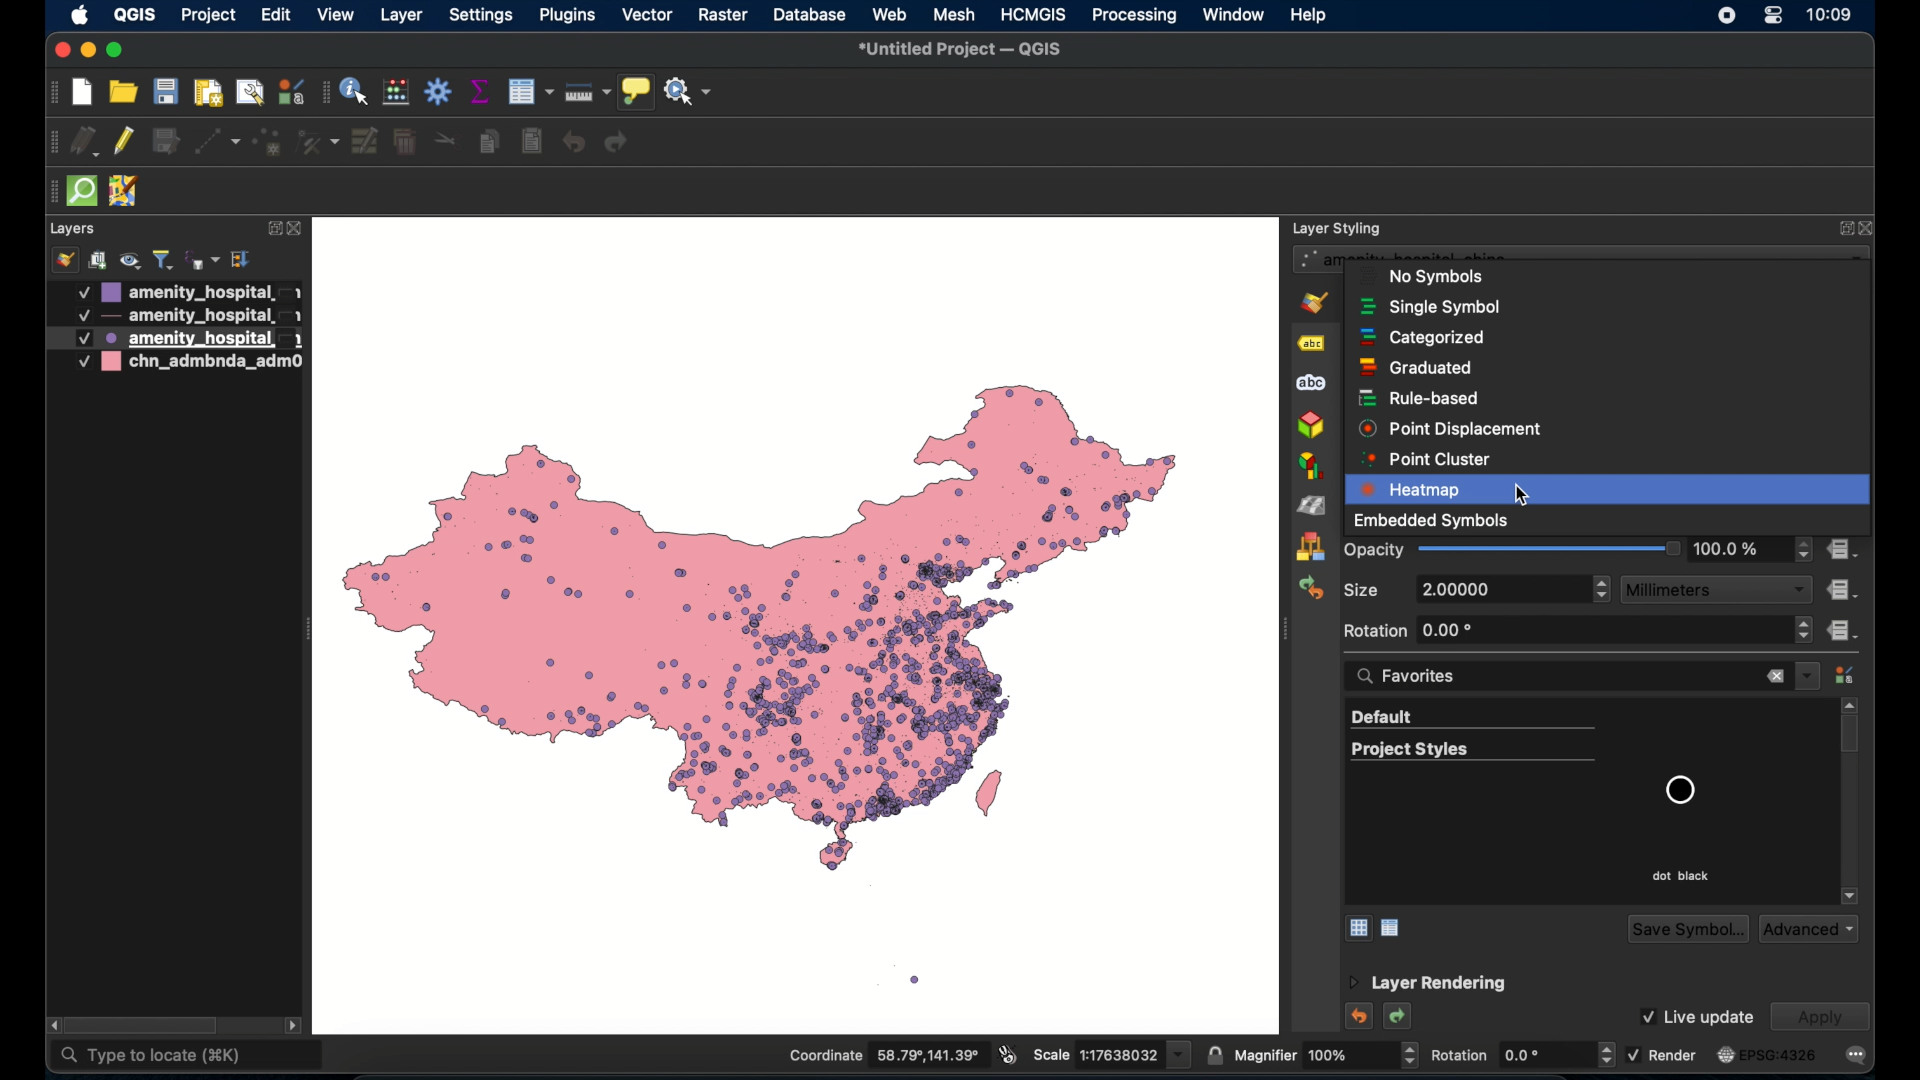 The width and height of the screenshot is (1920, 1080). I want to click on opacity, so click(1753, 550).